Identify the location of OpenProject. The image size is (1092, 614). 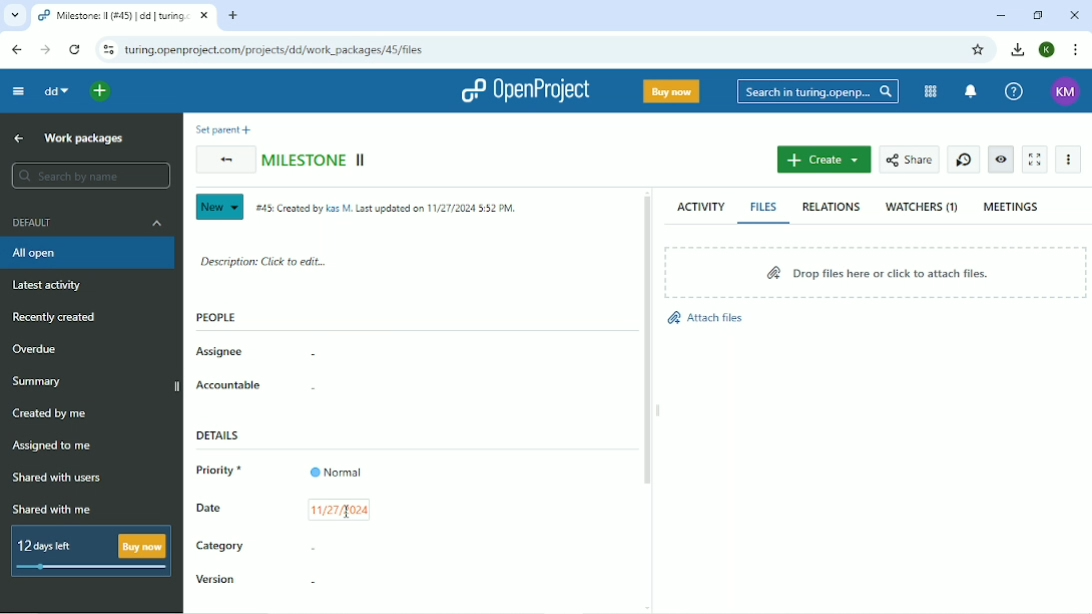
(524, 90).